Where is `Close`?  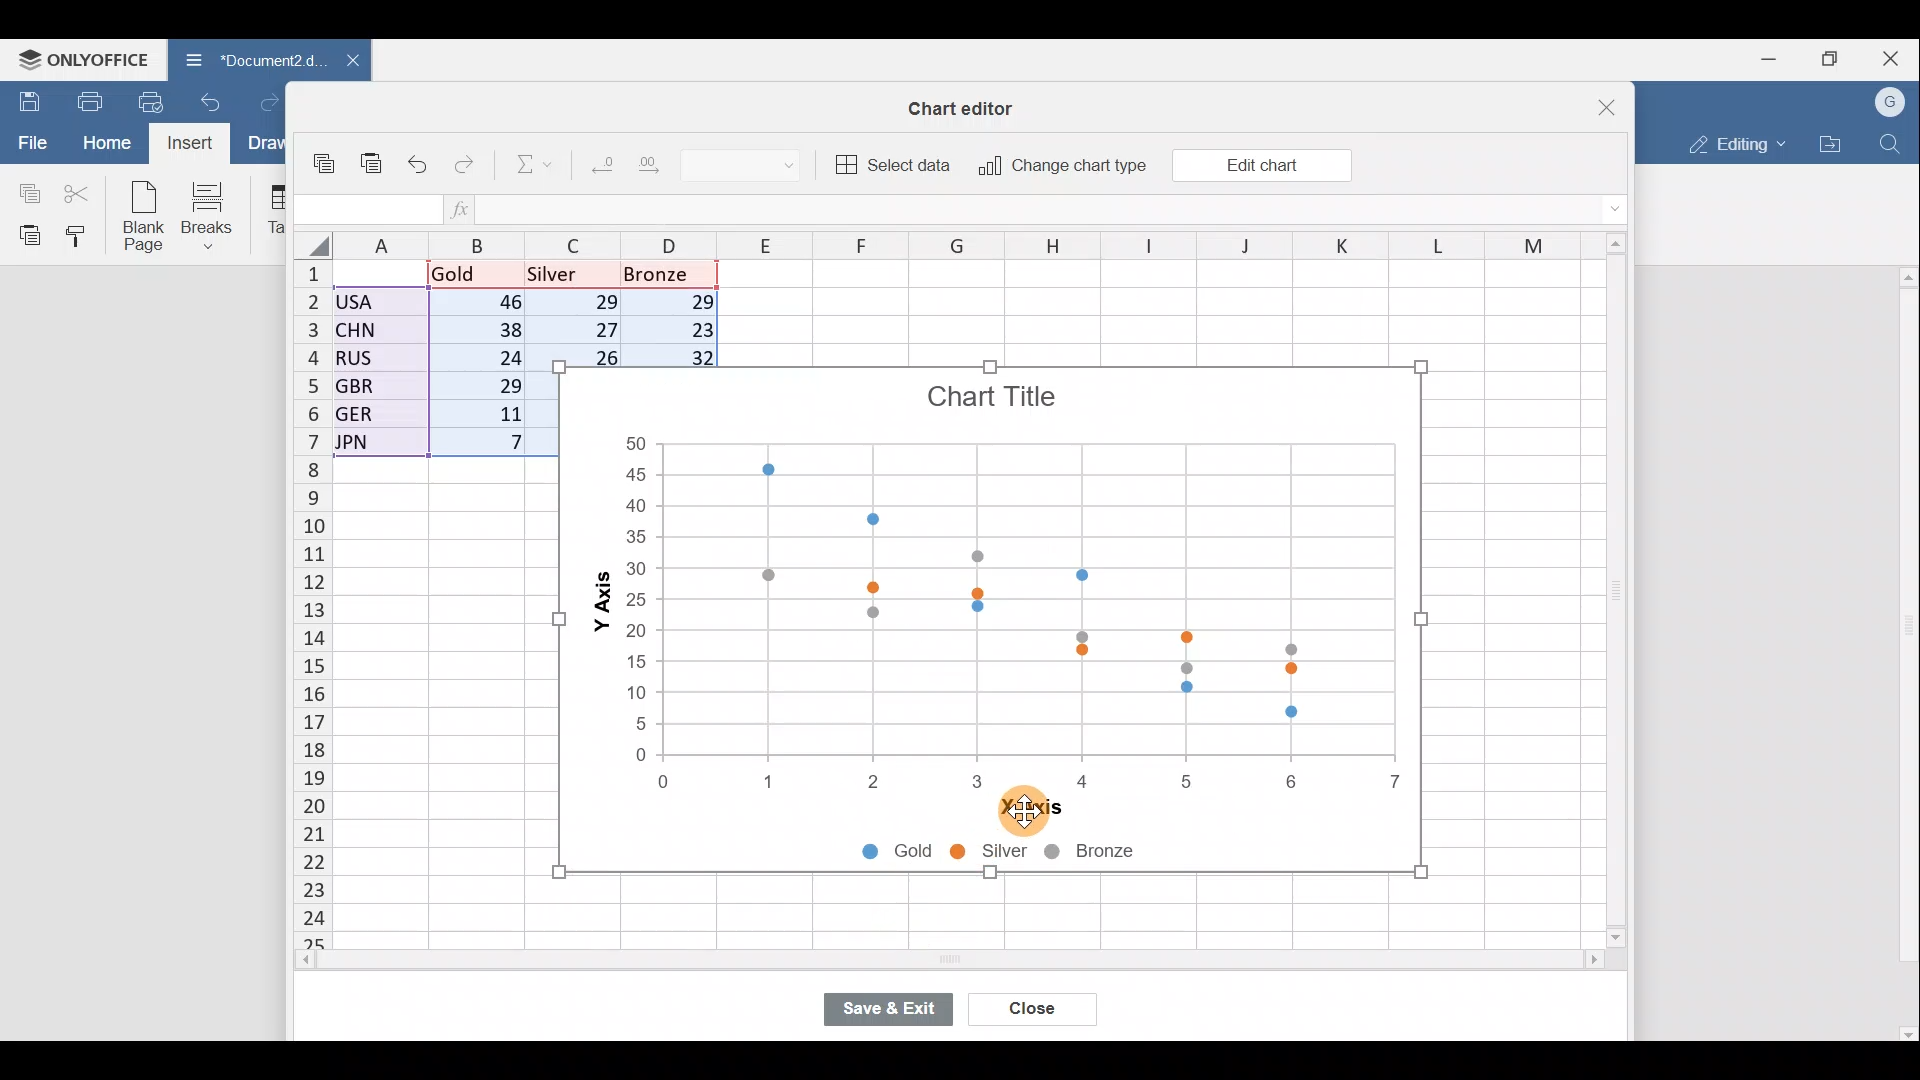 Close is located at coordinates (1894, 55).